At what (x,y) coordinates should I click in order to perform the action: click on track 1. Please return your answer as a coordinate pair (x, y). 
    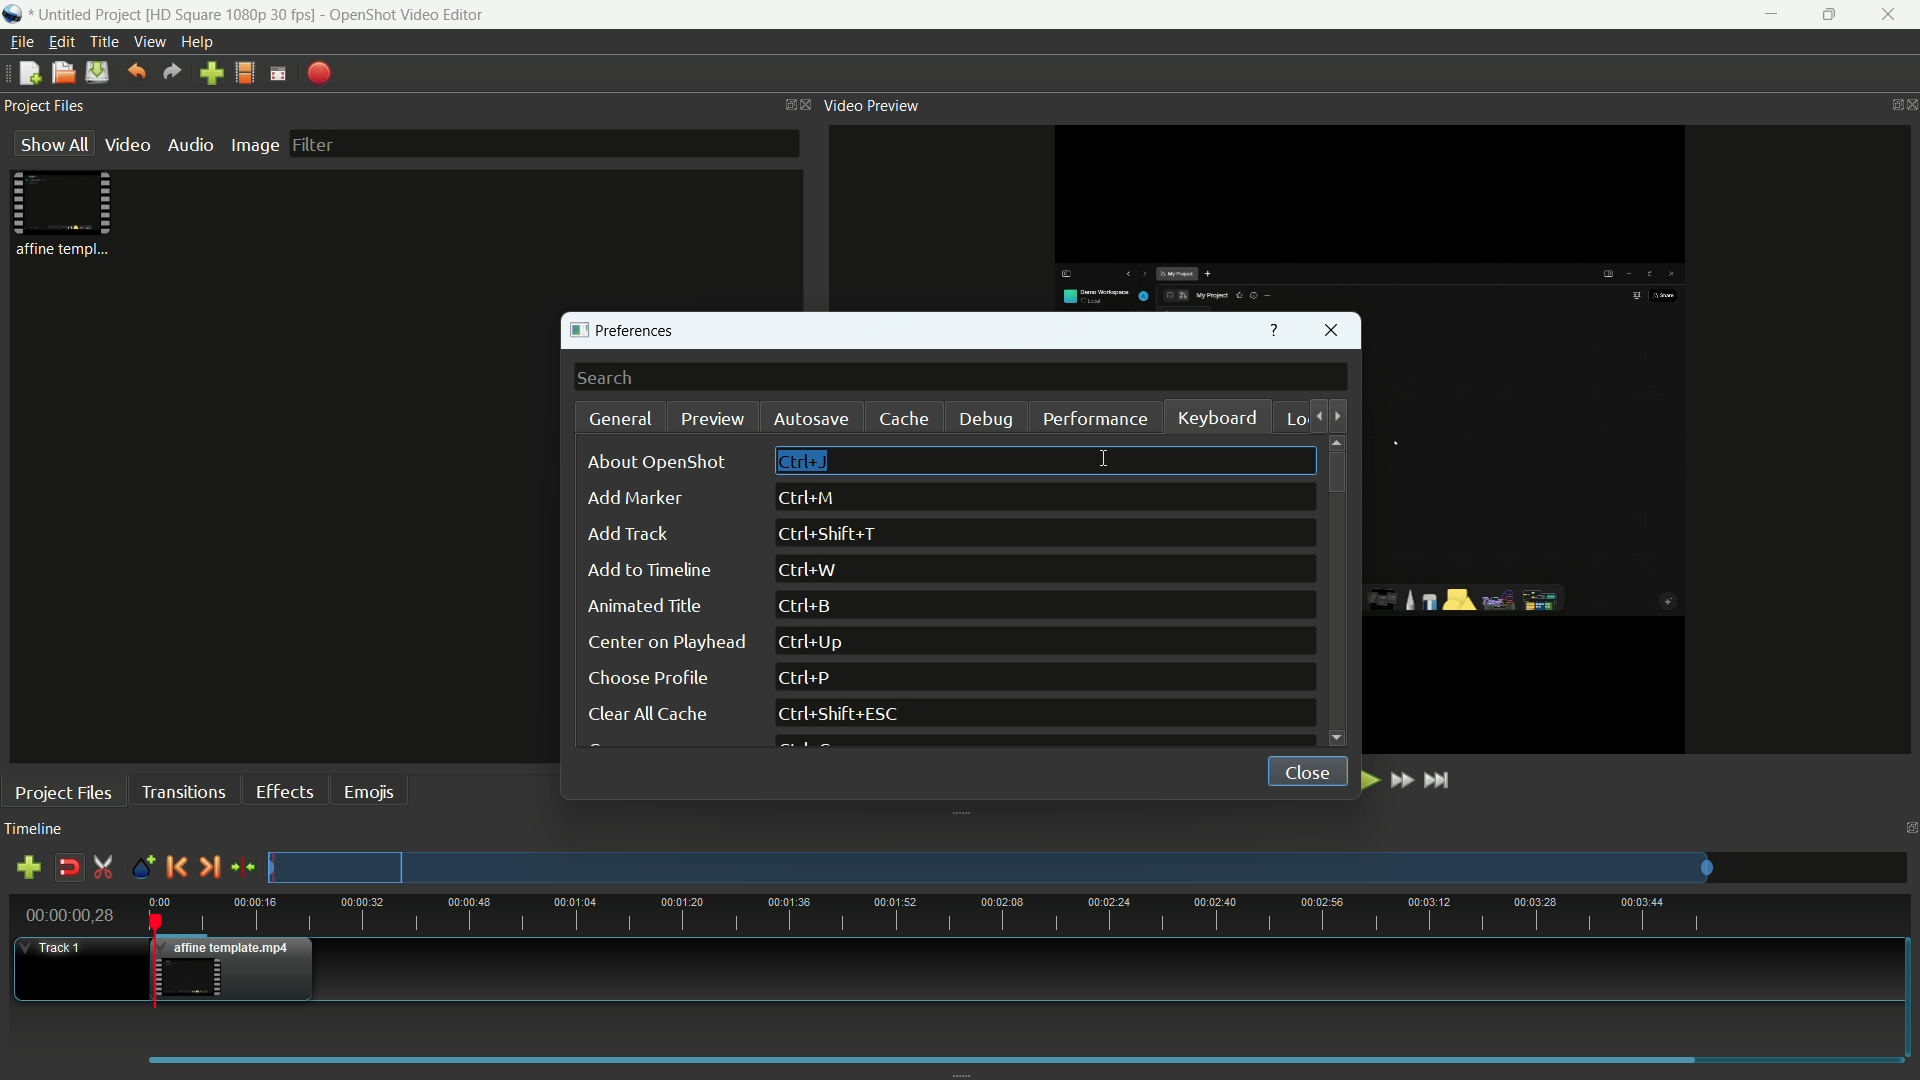
    Looking at the image, I should click on (56, 948).